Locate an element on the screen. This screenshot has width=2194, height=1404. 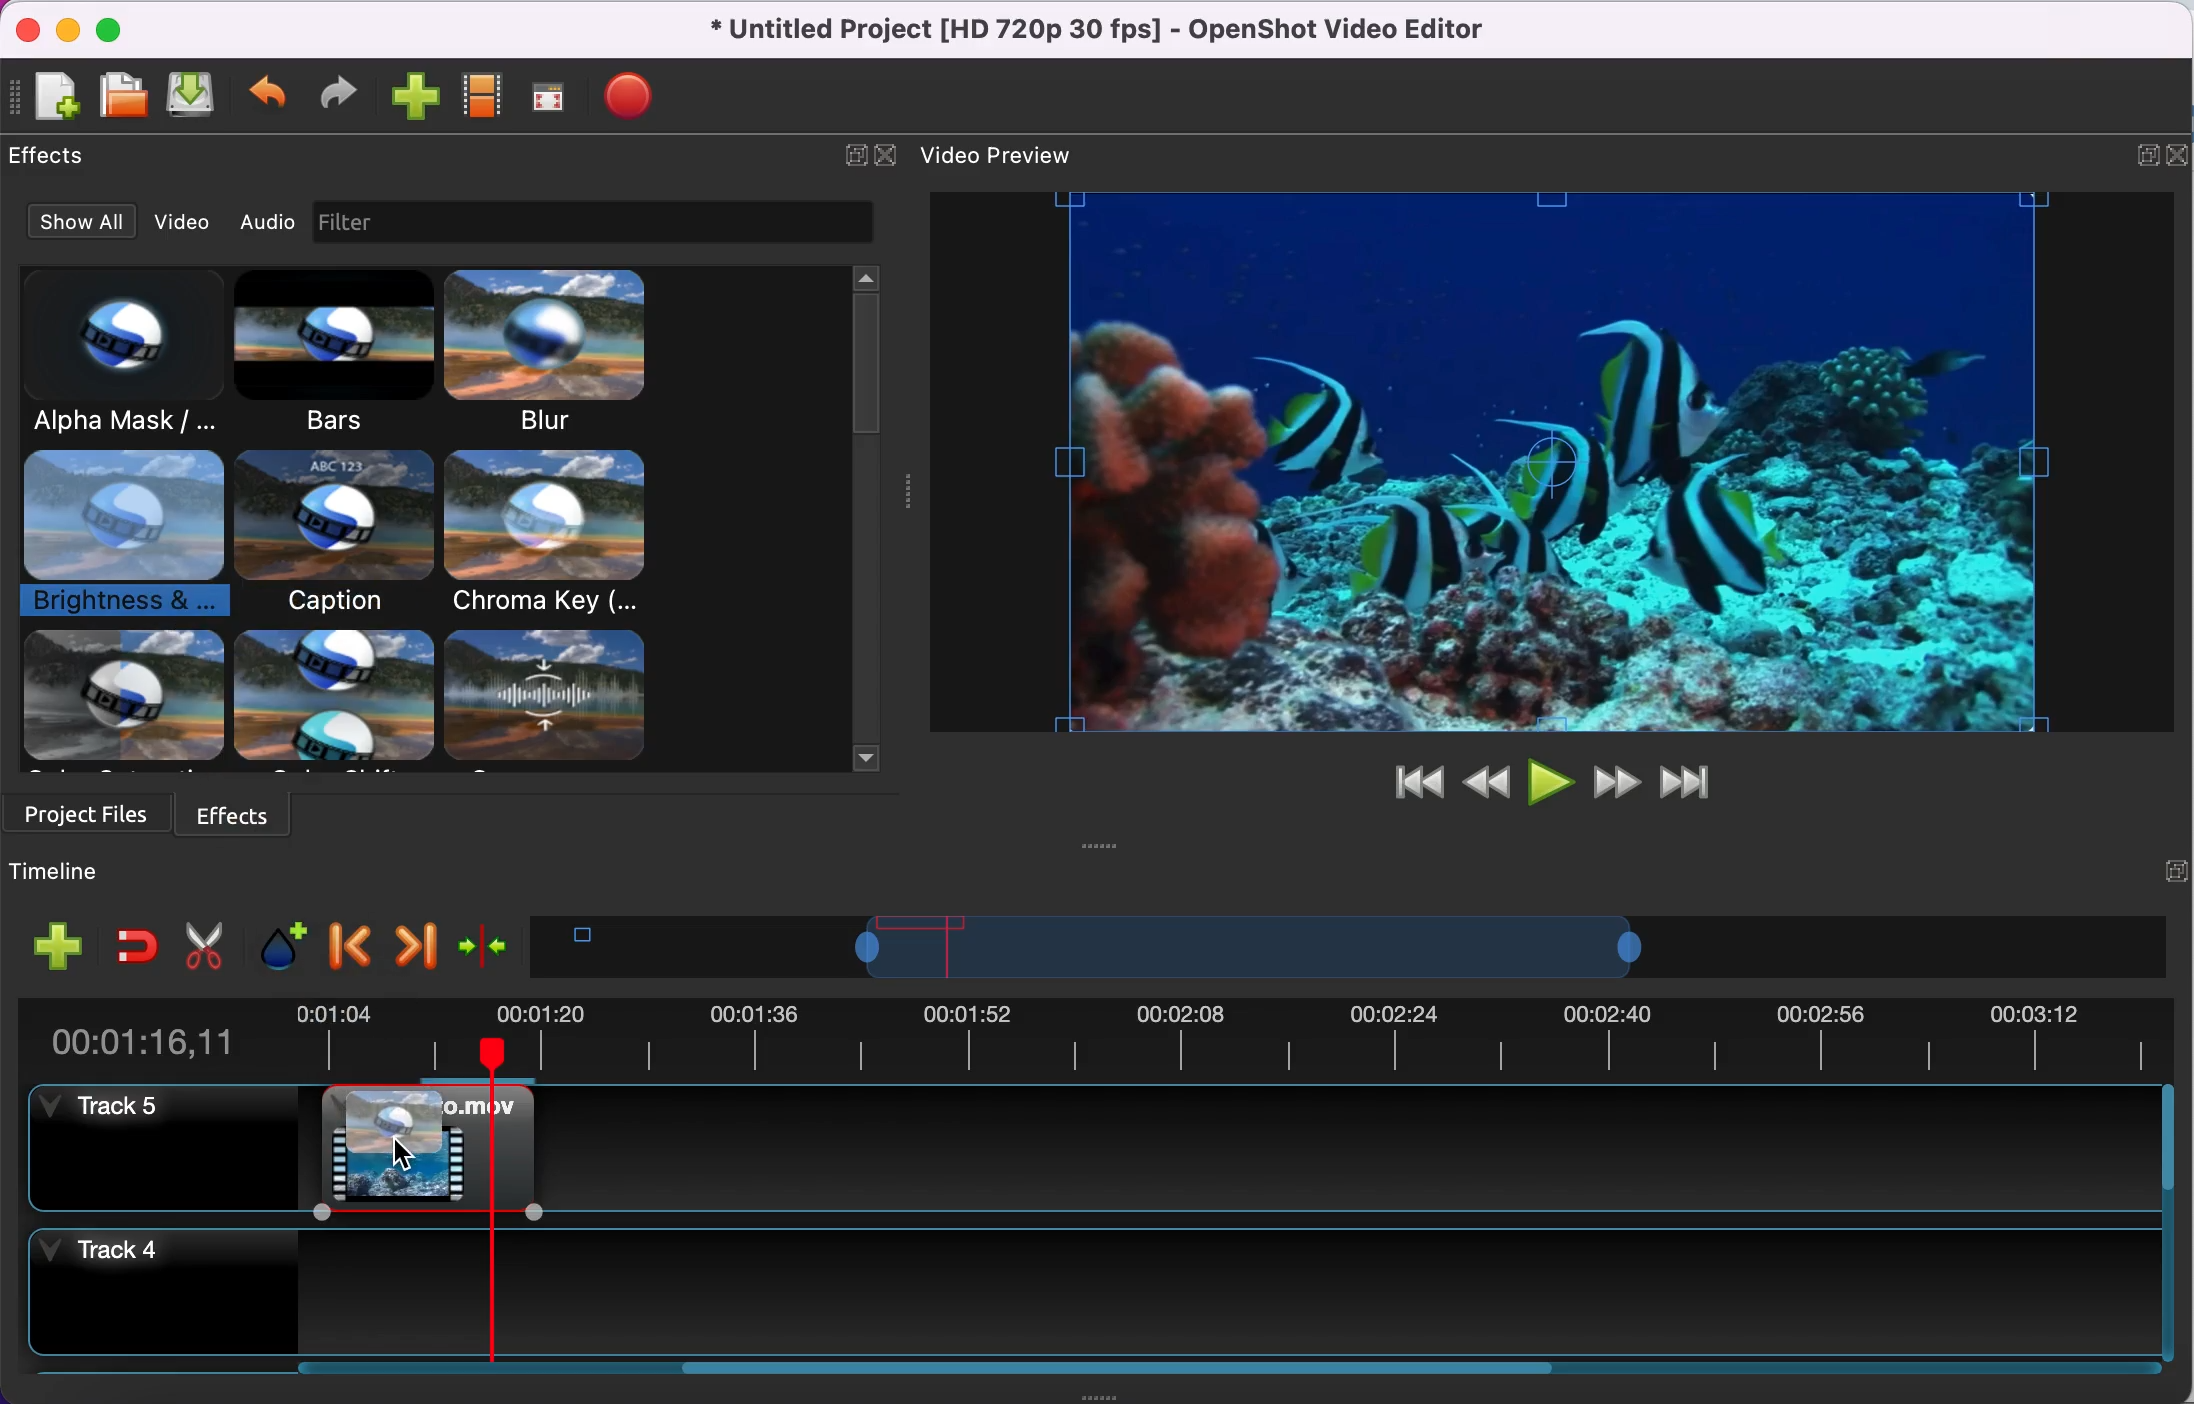
enable snapping is located at coordinates (136, 943).